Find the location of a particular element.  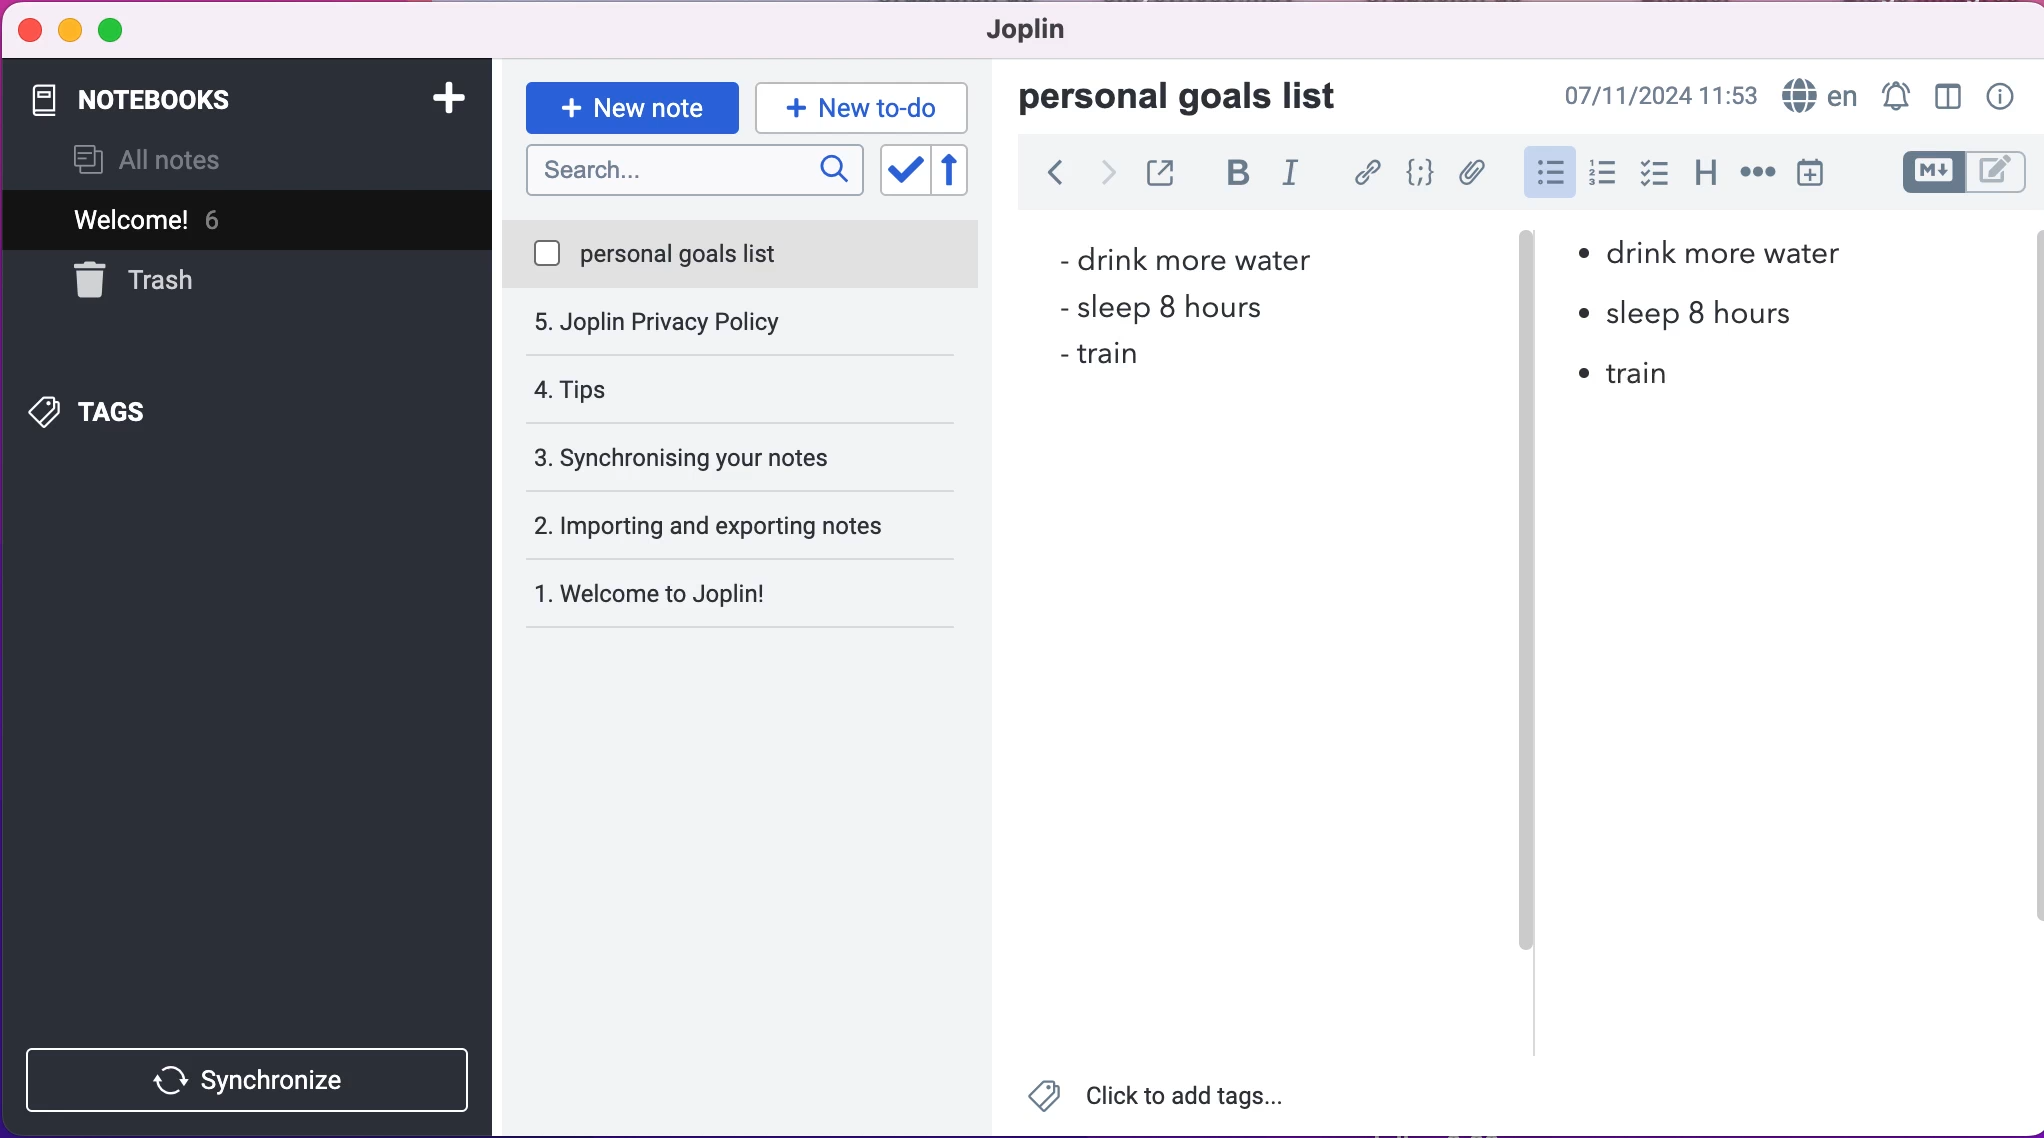

horizontal rule is located at coordinates (1754, 180).